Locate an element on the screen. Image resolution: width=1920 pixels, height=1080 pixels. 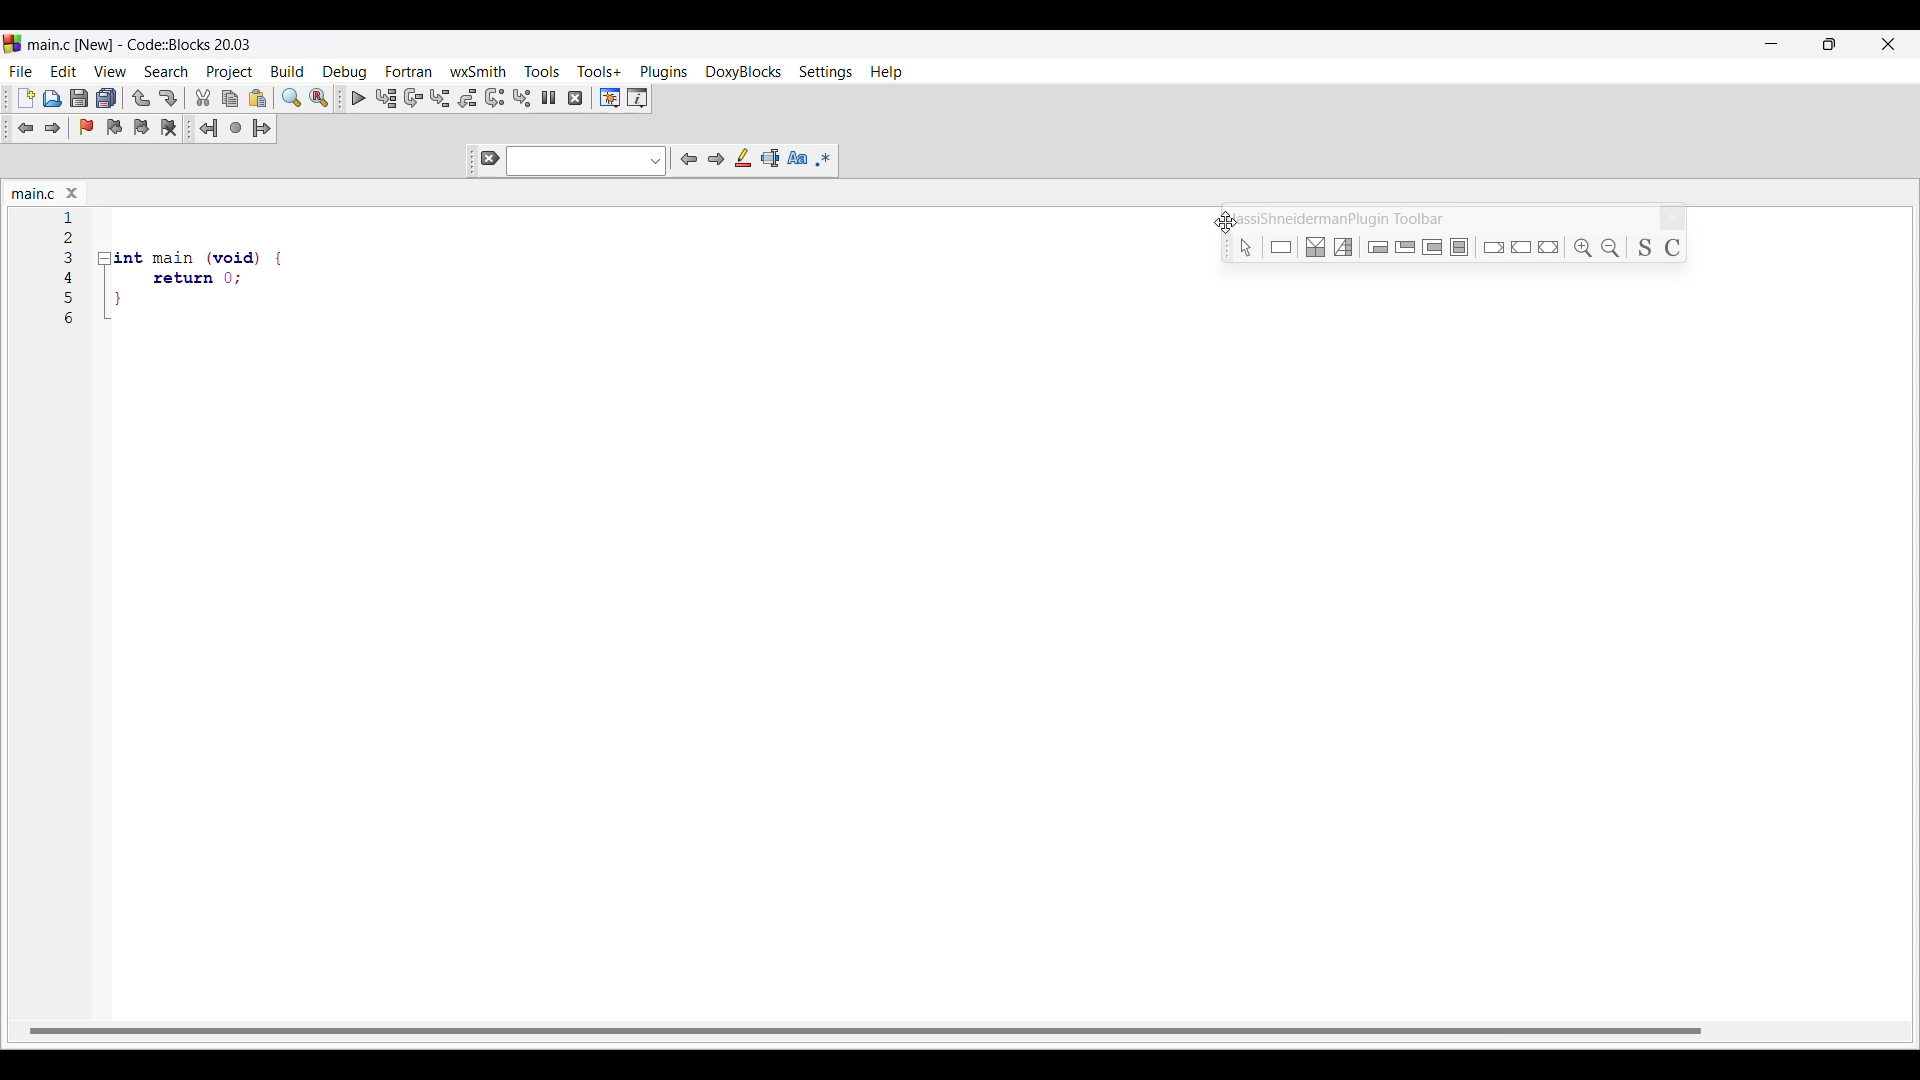
Next instruction is located at coordinates (495, 98).